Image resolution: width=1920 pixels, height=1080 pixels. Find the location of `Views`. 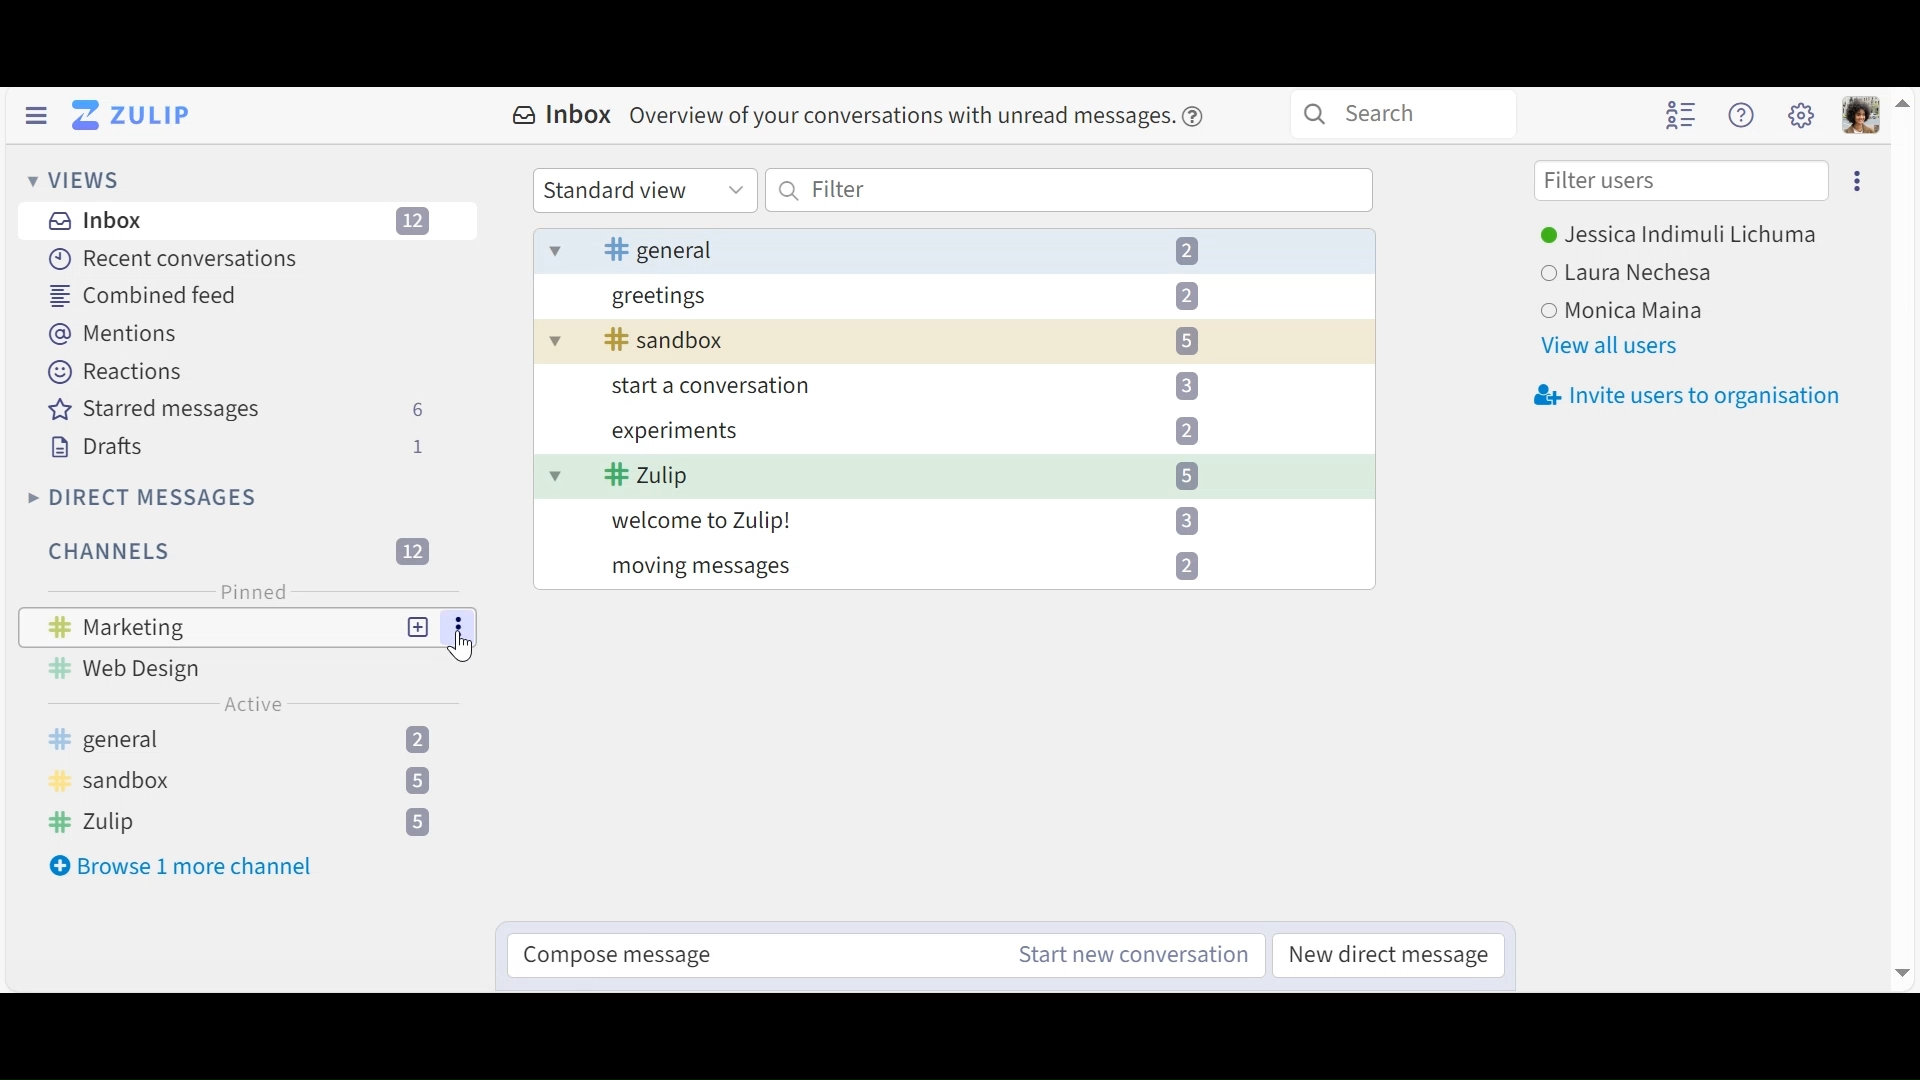

Views is located at coordinates (73, 179).